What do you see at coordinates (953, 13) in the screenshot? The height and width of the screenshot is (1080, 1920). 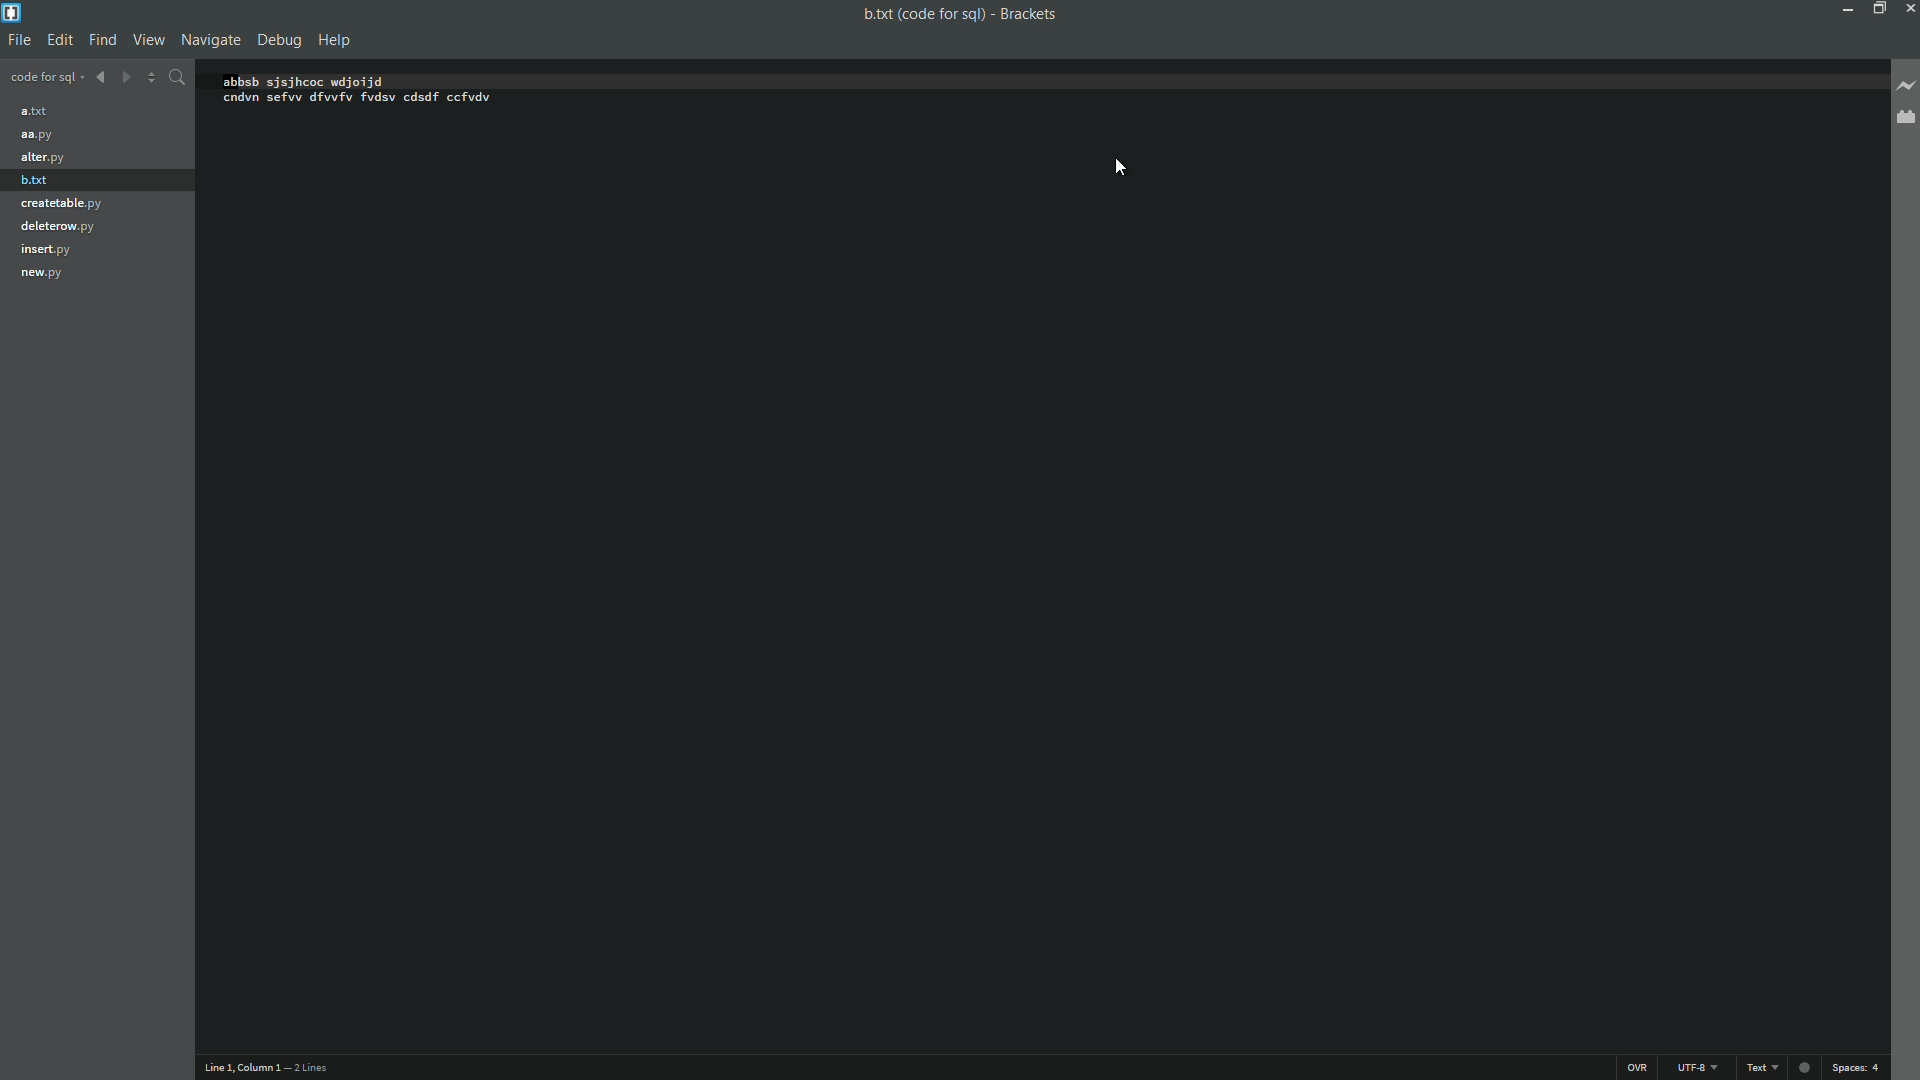 I see `b.txt (code for sql) - brackets` at bounding box center [953, 13].